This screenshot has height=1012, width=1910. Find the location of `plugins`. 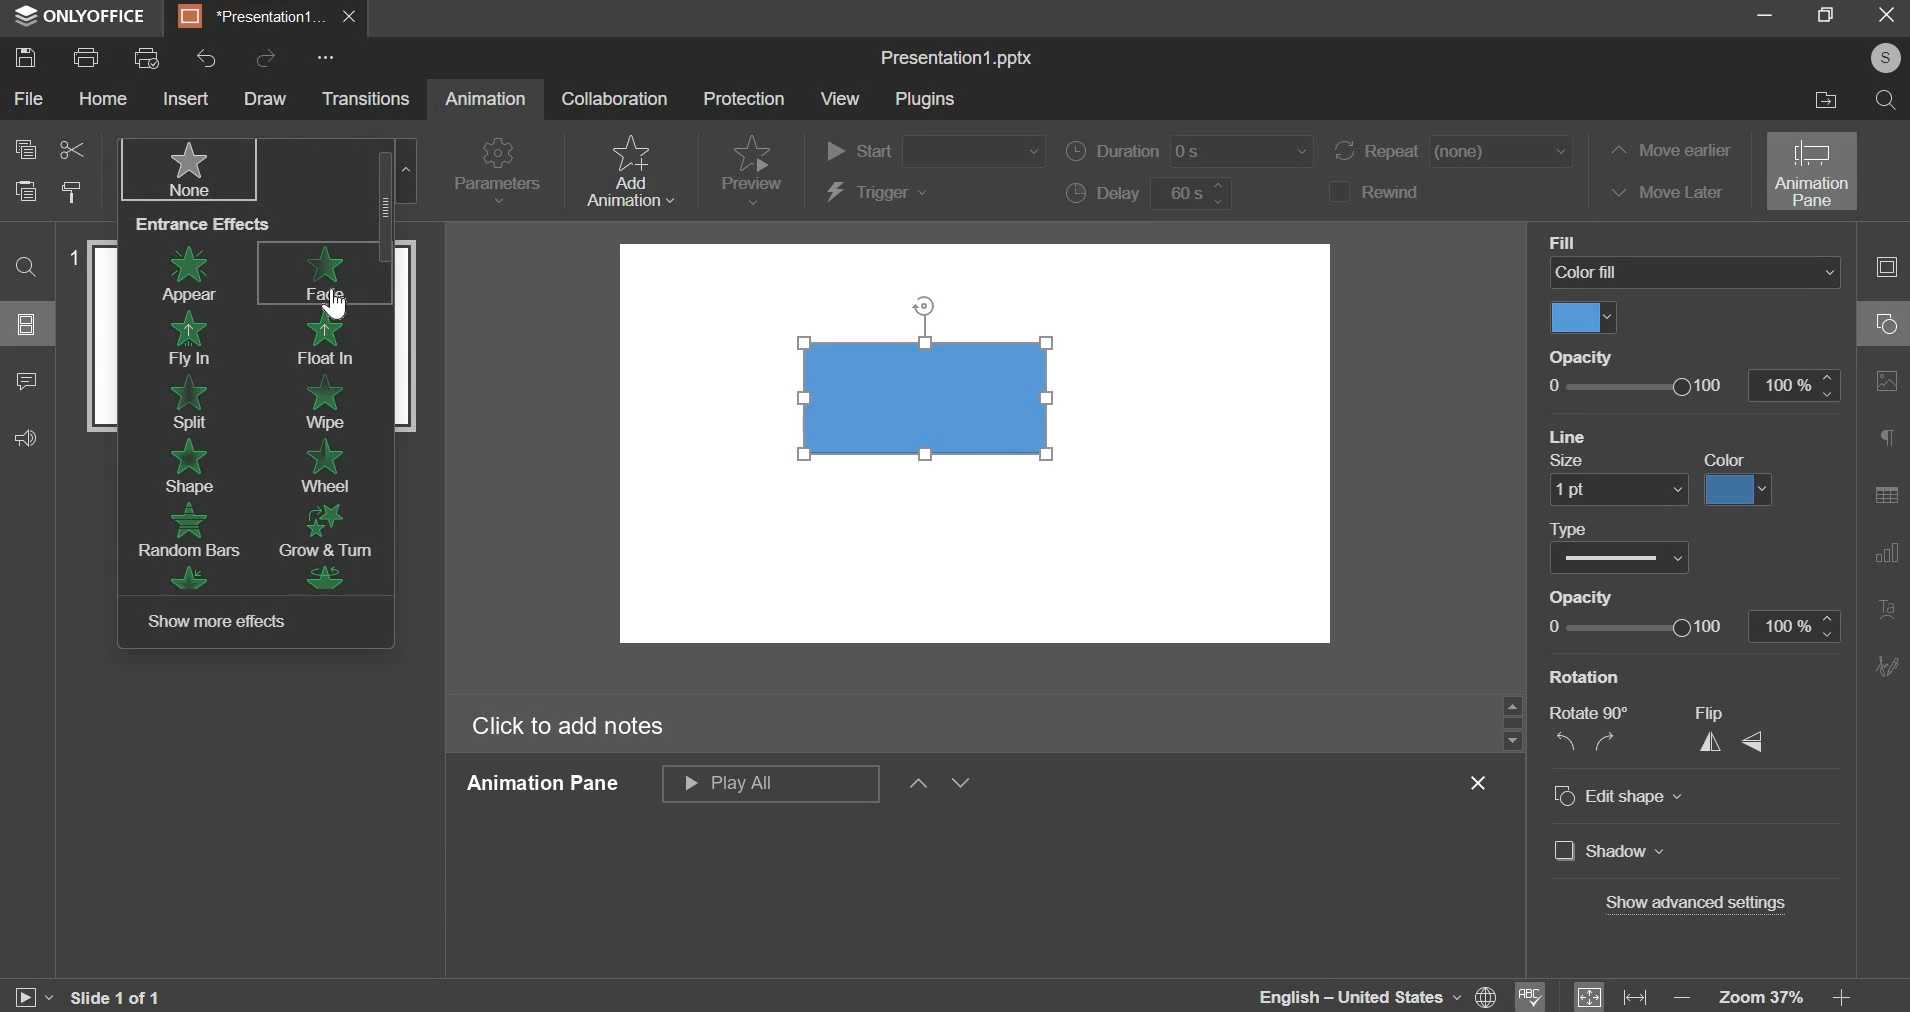

plugins is located at coordinates (925, 97).